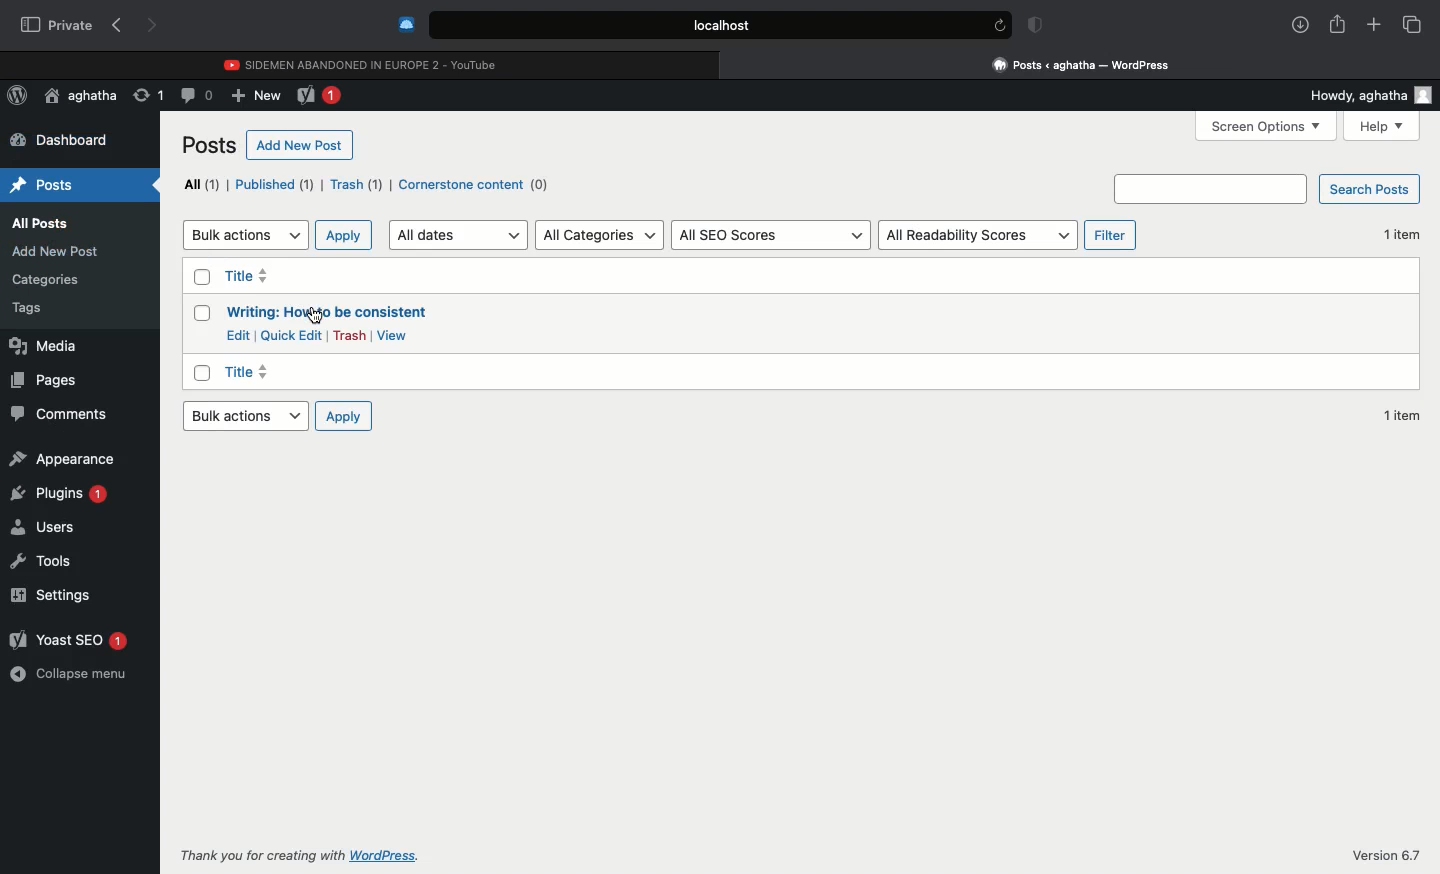 This screenshot has width=1440, height=874. I want to click on Apply, so click(343, 417).